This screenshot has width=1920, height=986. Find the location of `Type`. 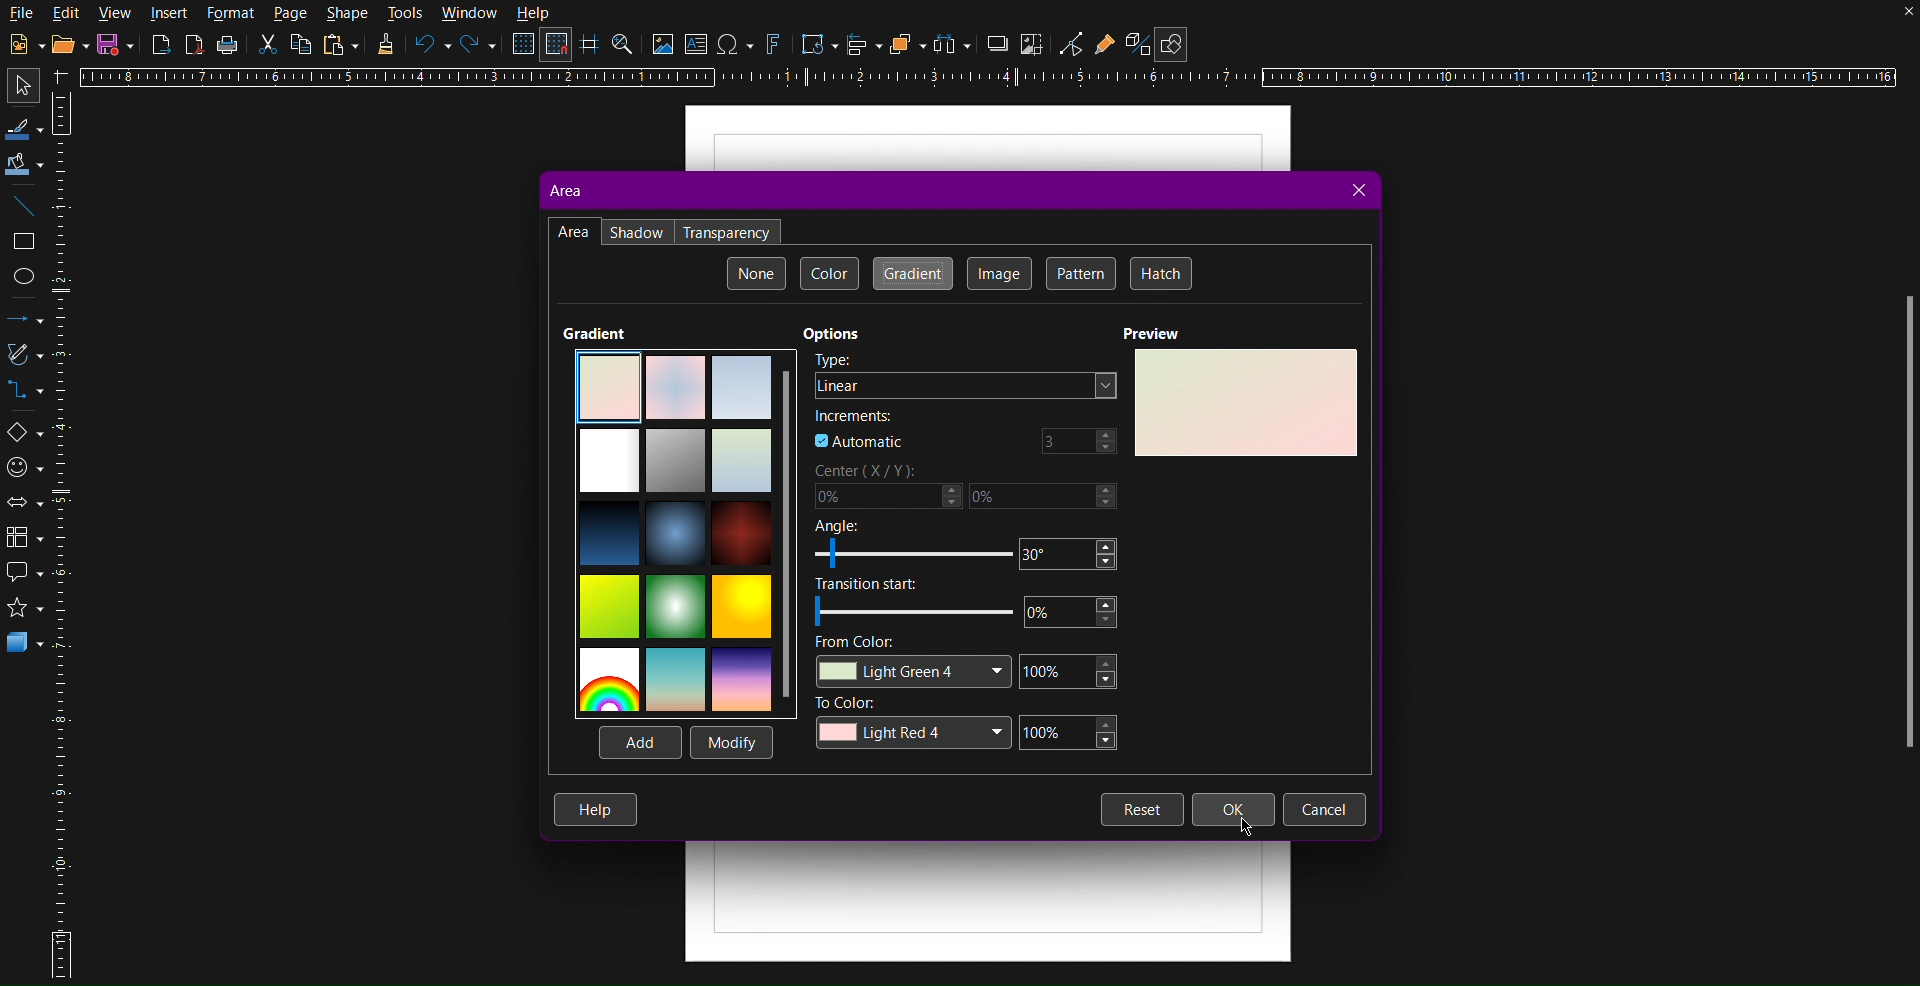

Type is located at coordinates (832, 359).